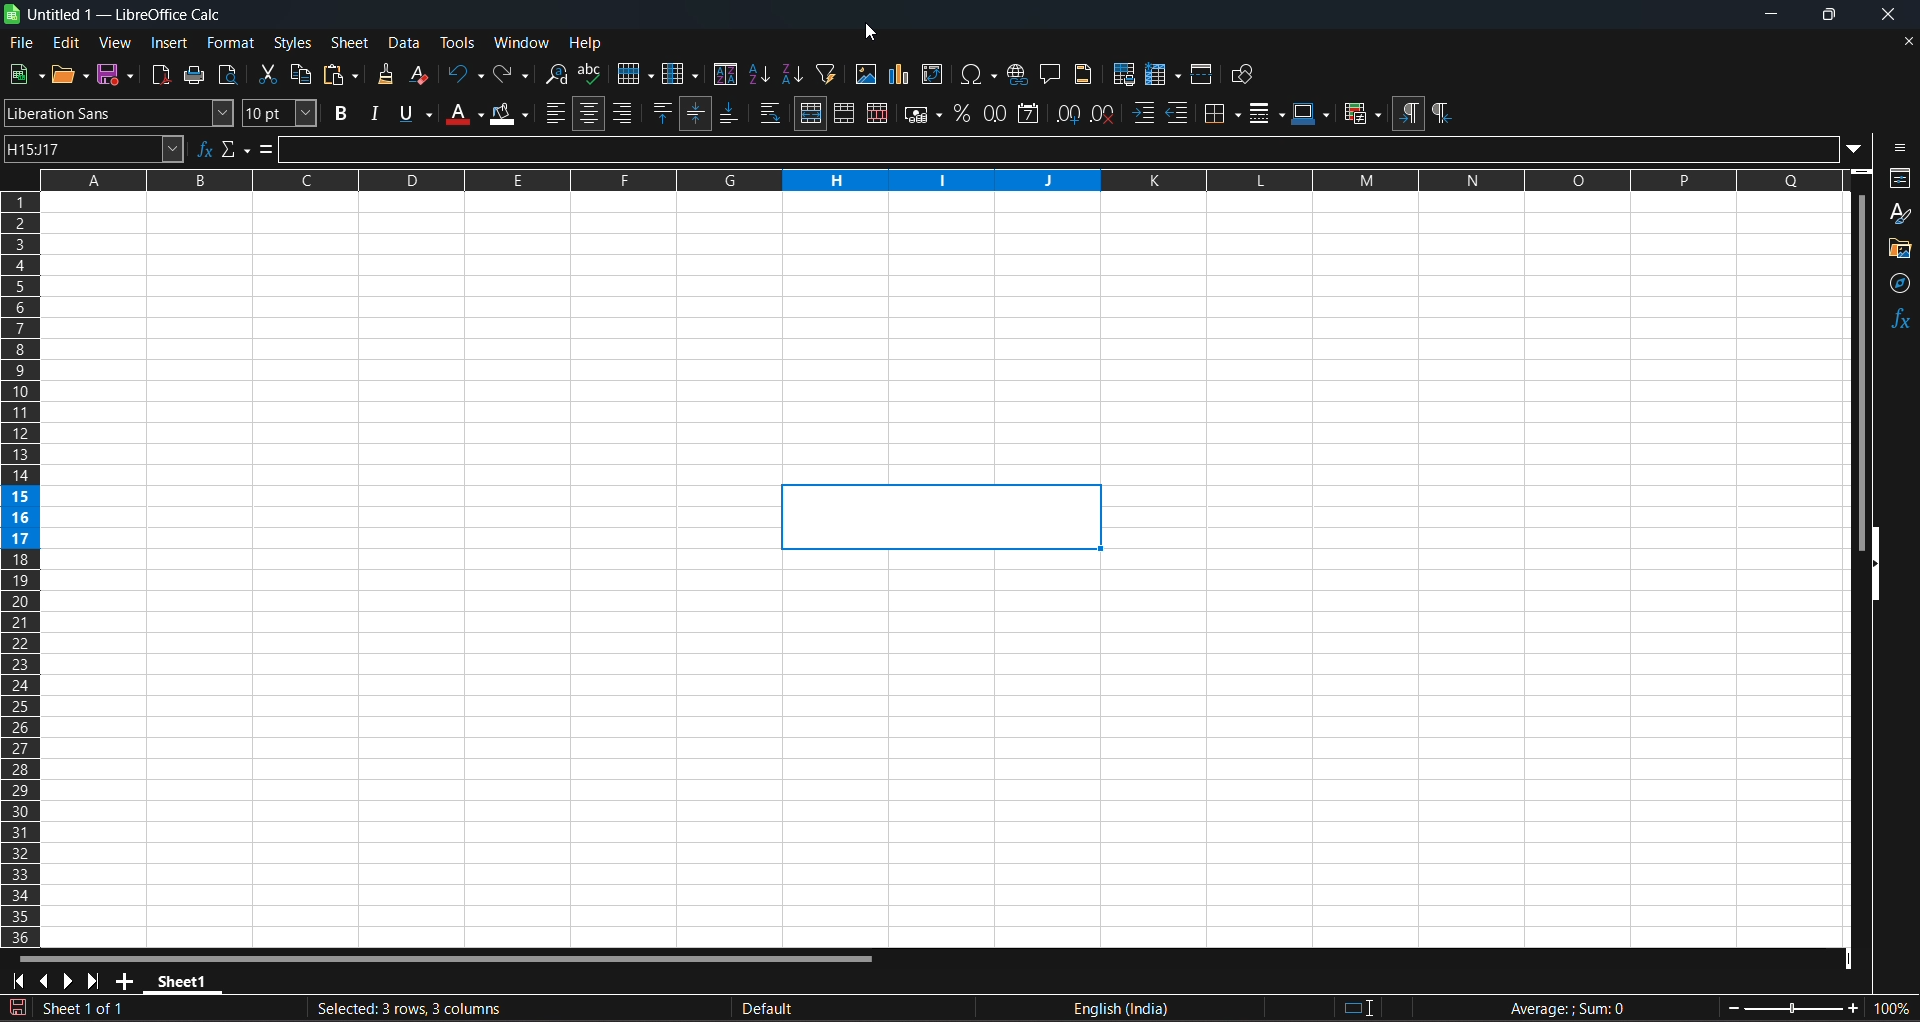  What do you see at coordinates (115, 42) in the screenshot?
I see `view` at bounding box center [115, 42].